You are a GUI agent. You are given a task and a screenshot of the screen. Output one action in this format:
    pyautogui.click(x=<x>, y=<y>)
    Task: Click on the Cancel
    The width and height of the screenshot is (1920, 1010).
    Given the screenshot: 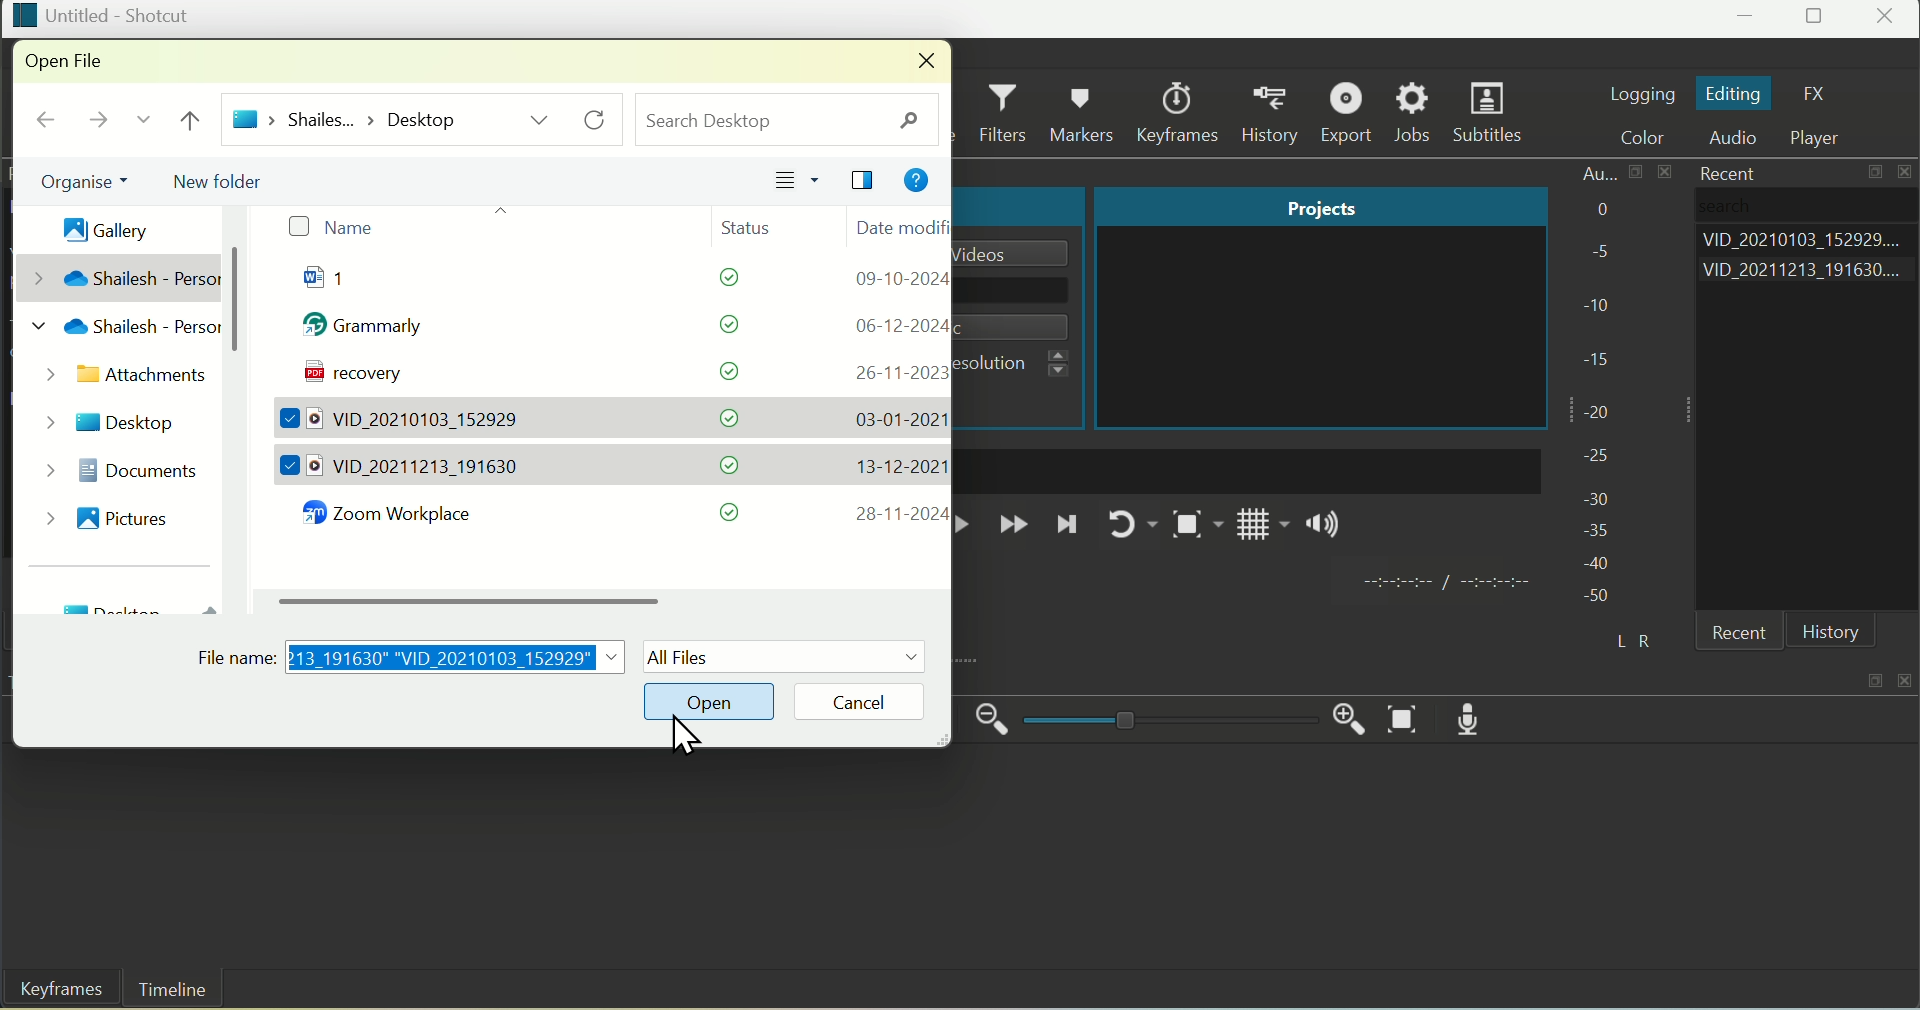 What is the action you would take?
    pyautogui.click(x=875, y=701)
    